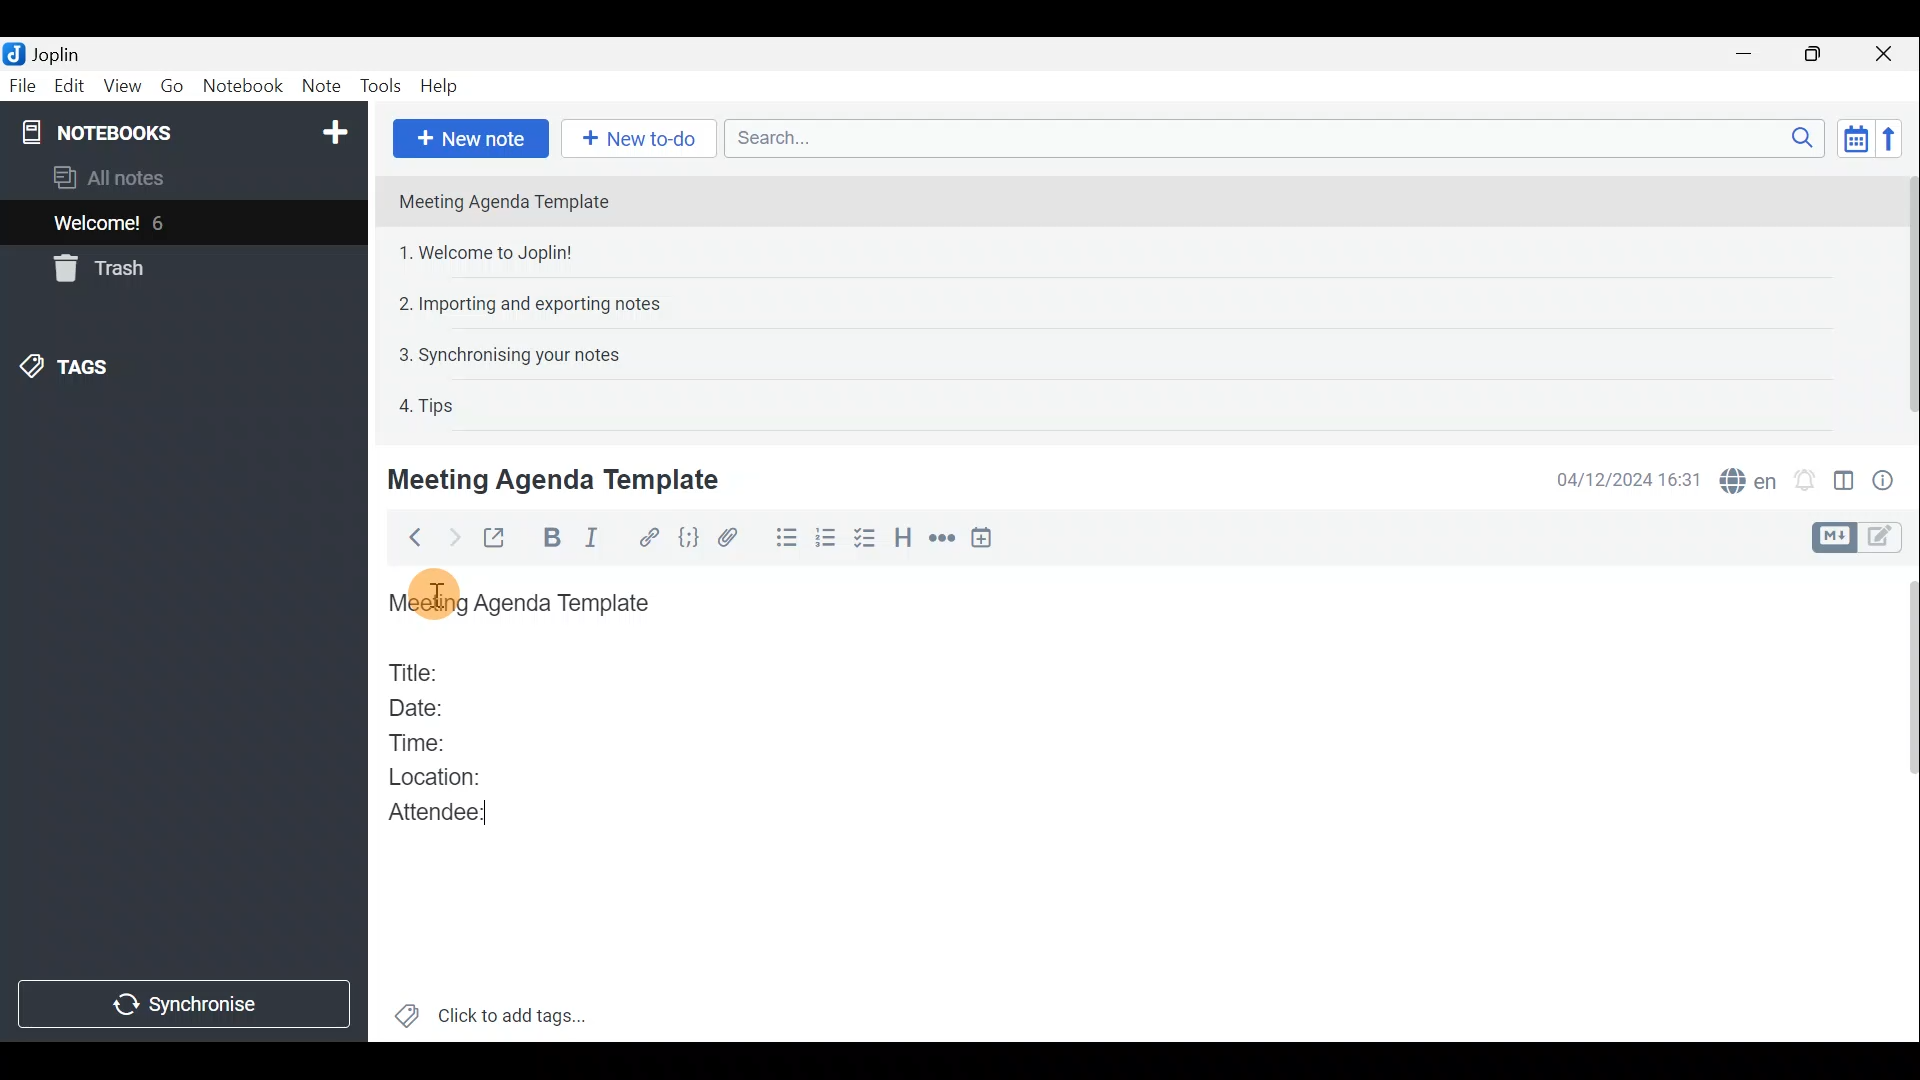 This screenshot has width=1920, height=1080. I want to click on Meeting Agenda Template, so click(525, 604).